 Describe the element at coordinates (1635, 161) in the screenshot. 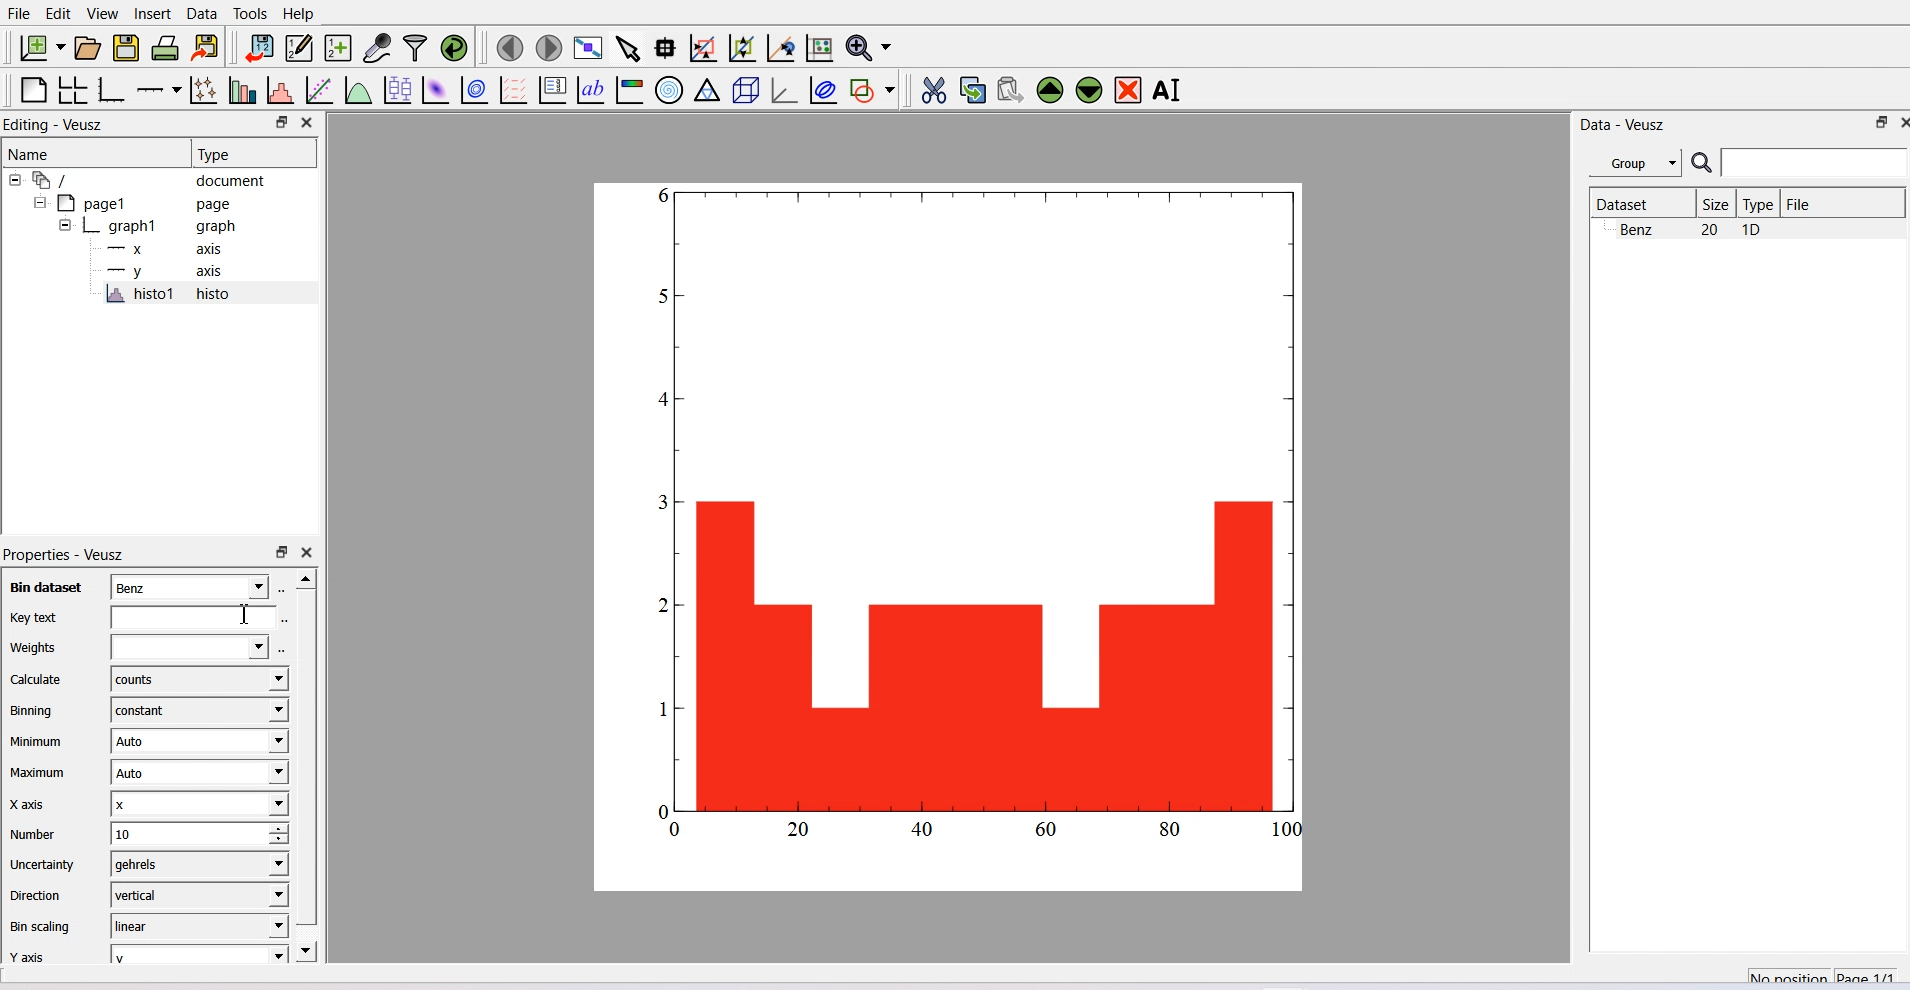

I see `Group` at that location.